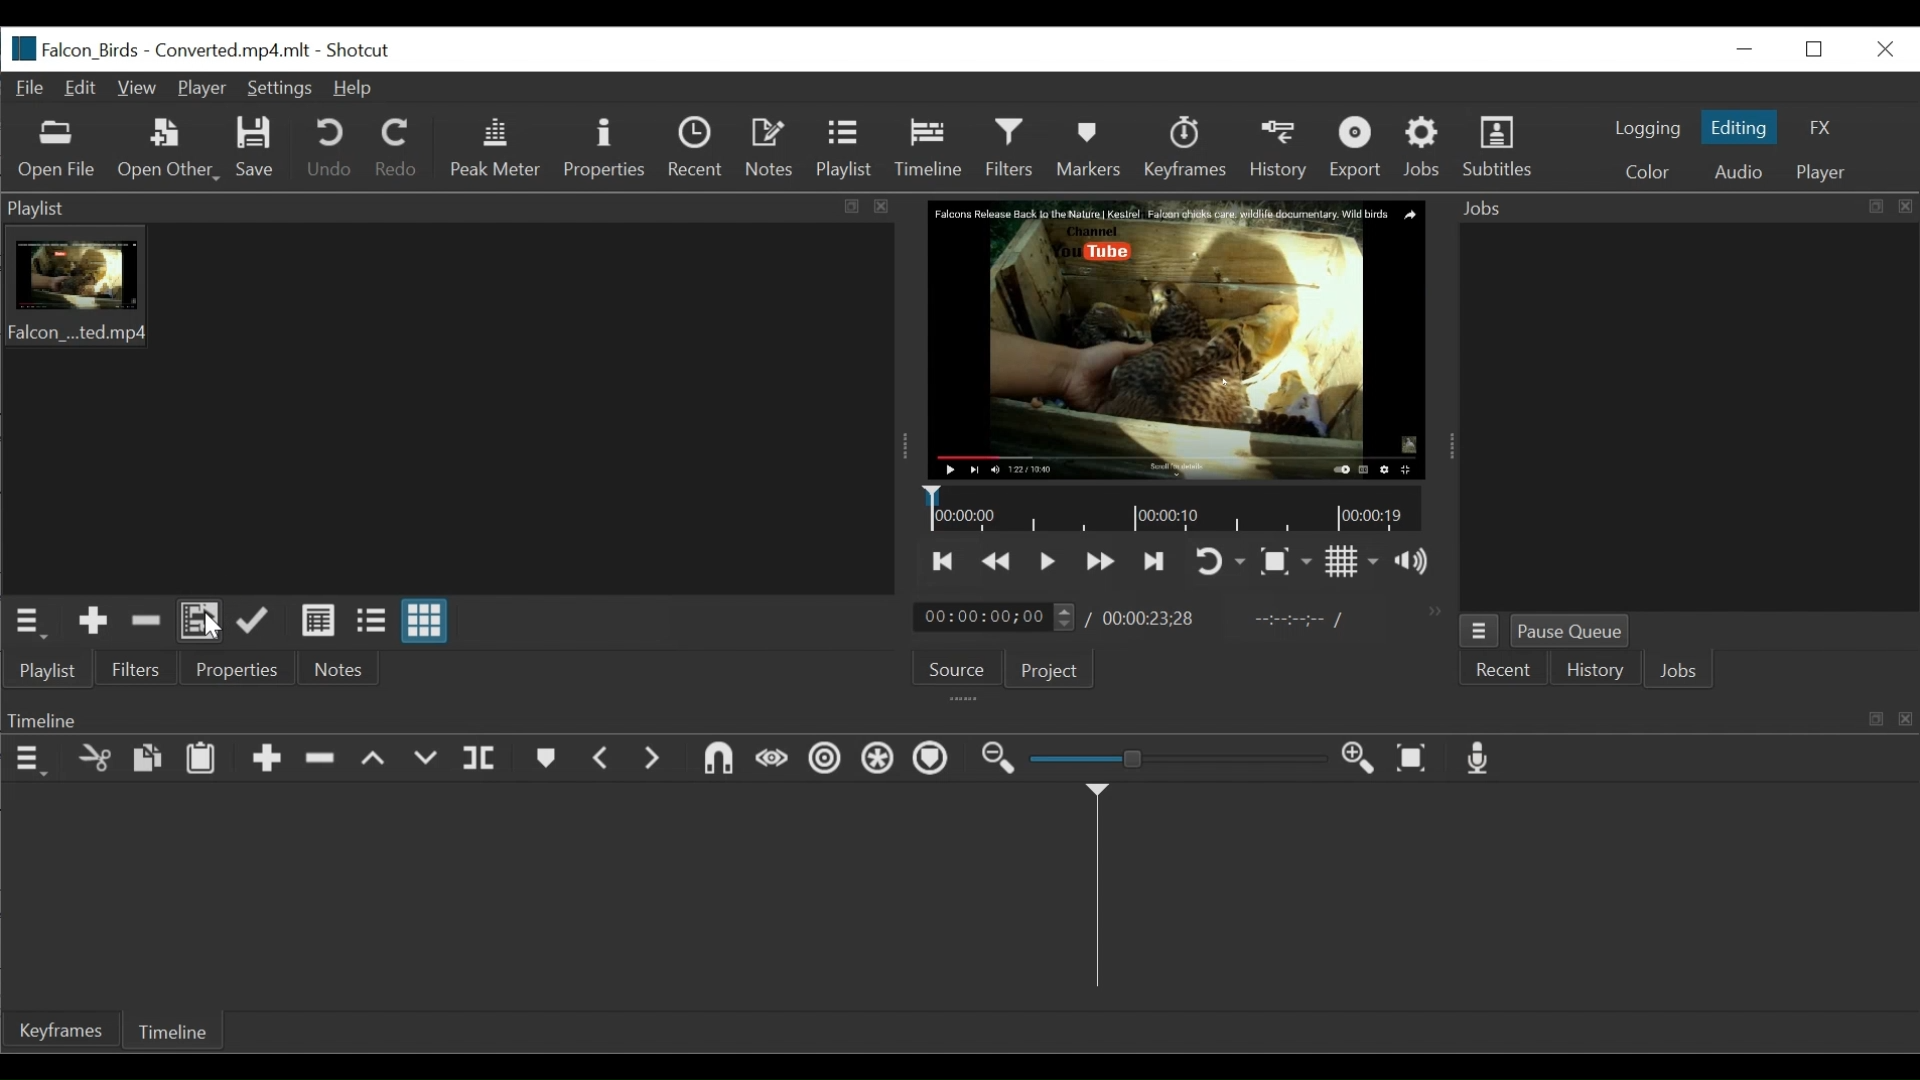  Describe the element at coordinates (201, 760) in the screenshot. I see `Paste` at that location.